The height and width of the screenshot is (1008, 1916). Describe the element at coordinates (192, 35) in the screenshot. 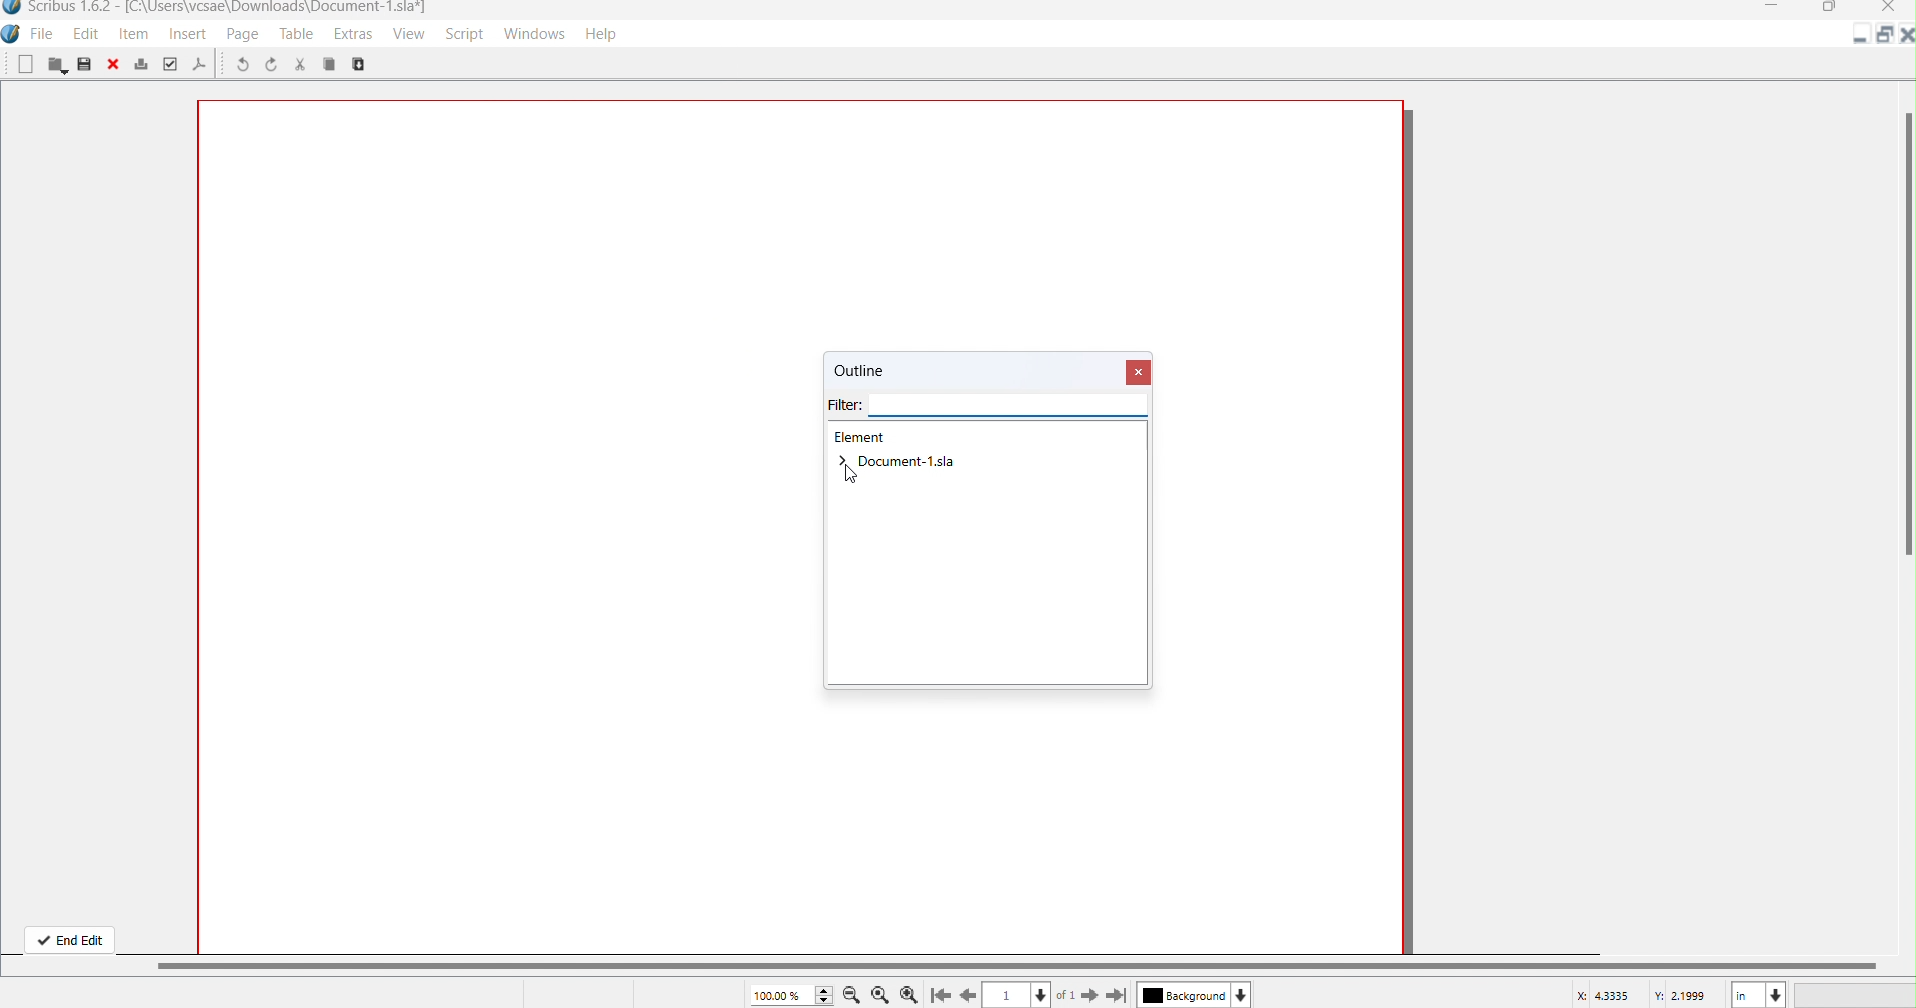

I see `` at that location.